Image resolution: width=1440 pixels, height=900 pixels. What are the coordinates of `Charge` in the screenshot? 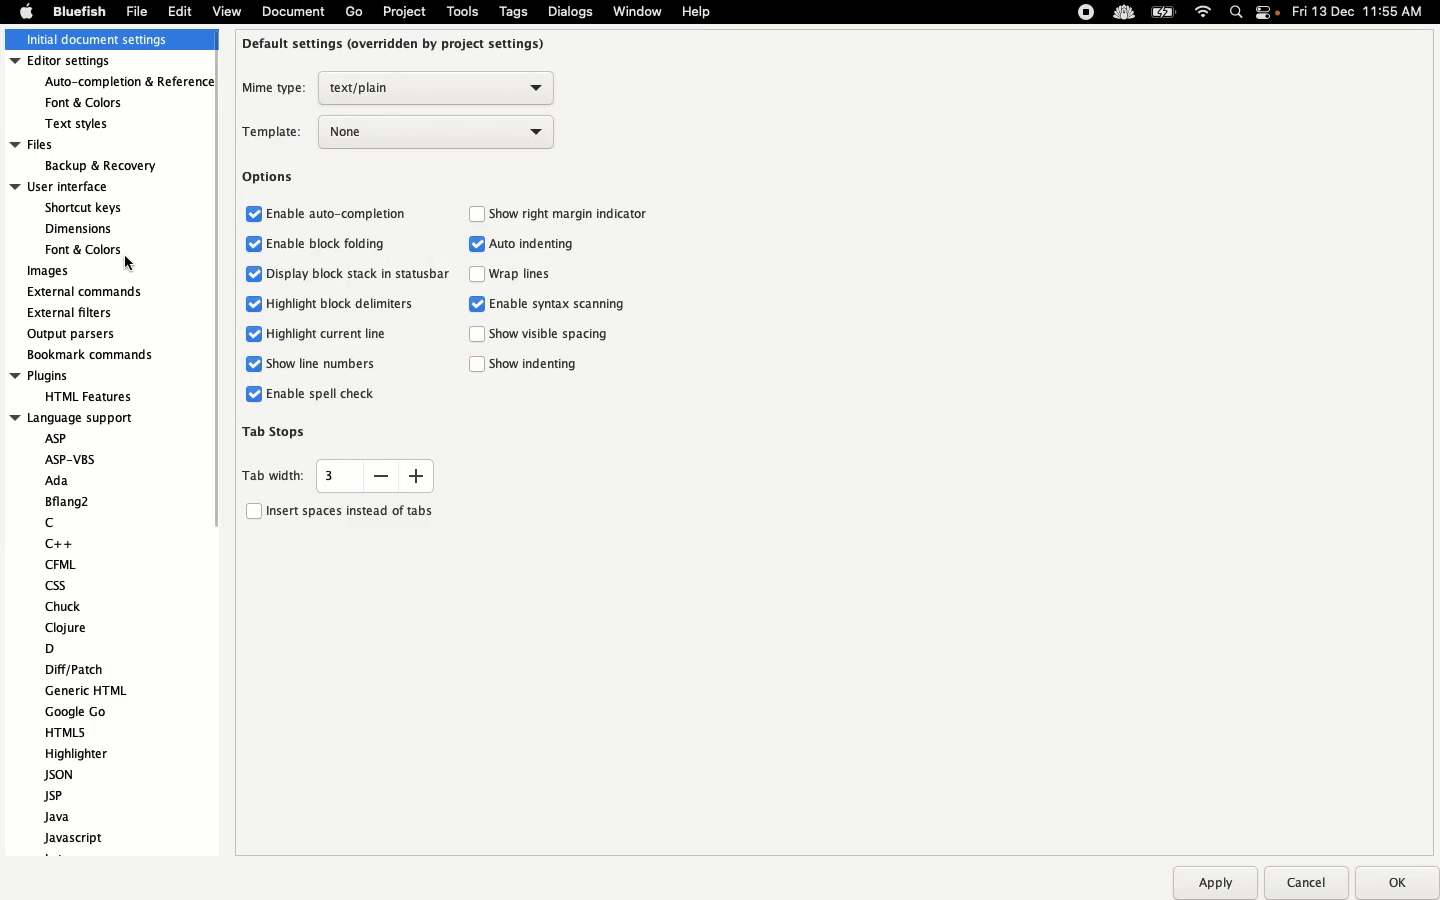 It's located at (1163, 14).